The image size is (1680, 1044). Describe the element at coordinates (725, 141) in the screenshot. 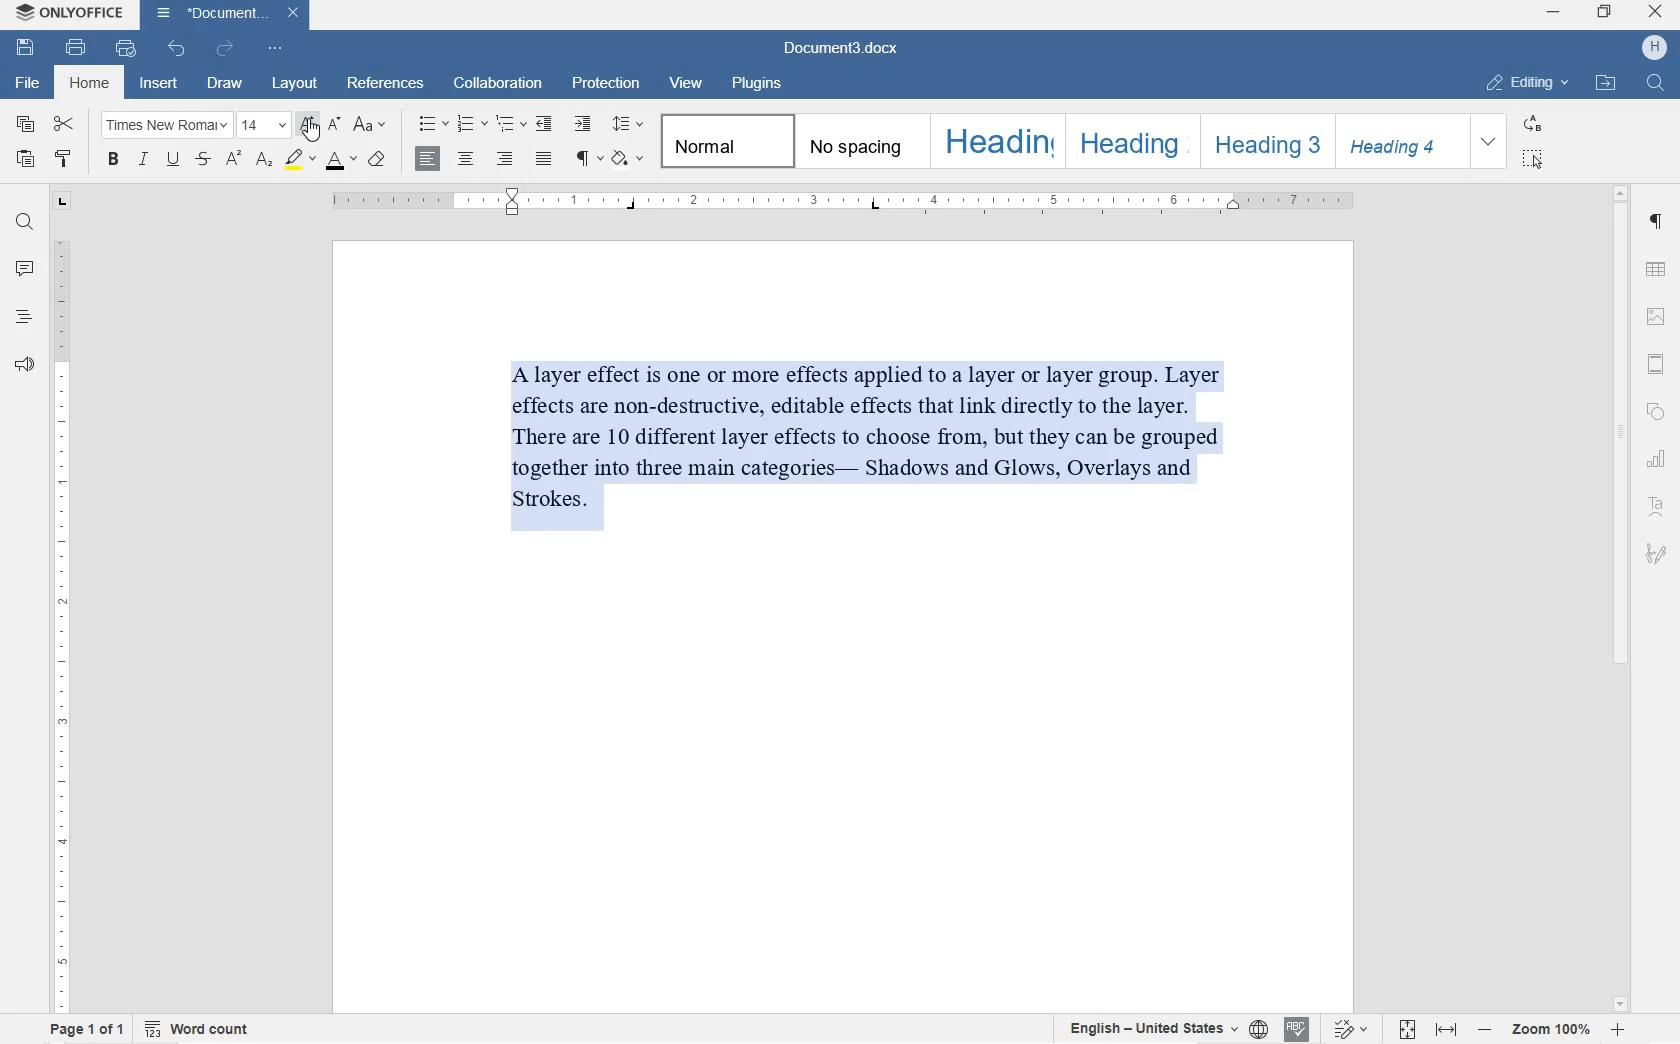

I see `NORMAL` at that location.